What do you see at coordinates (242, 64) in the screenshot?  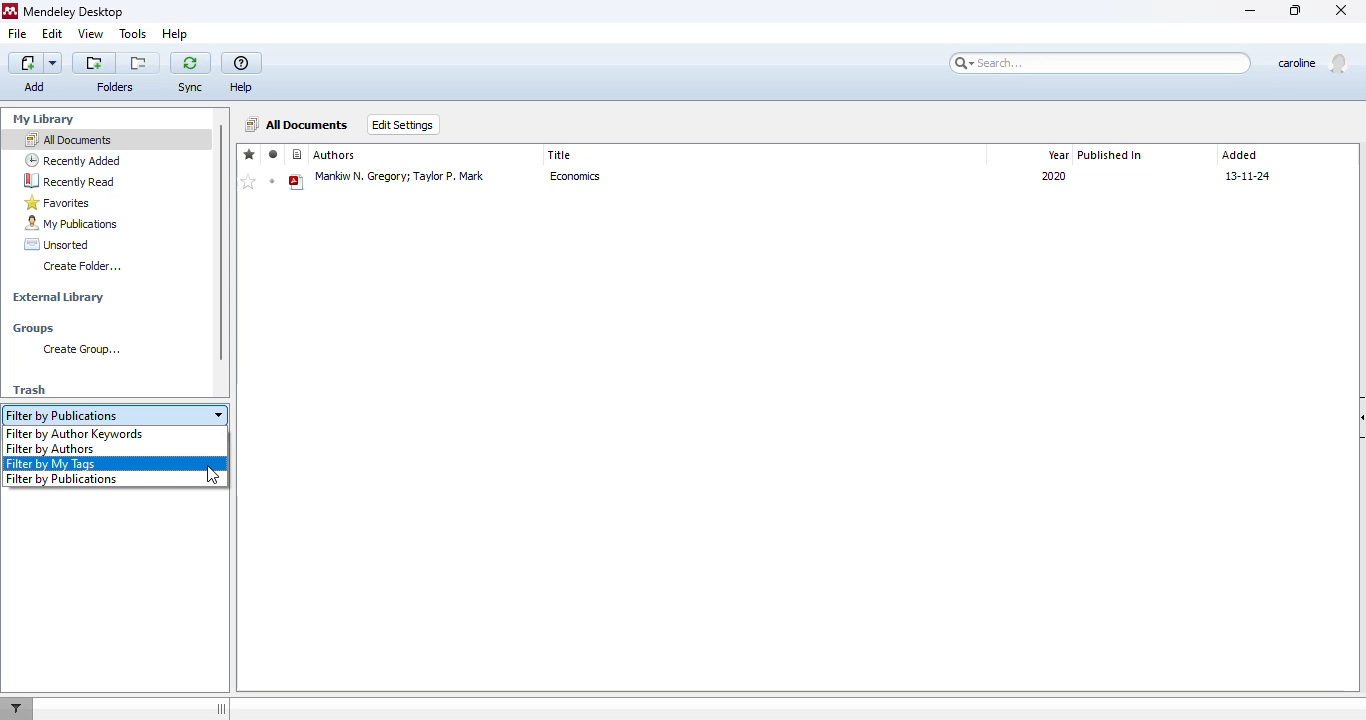 I see `help` at bounding box center [242, 64].